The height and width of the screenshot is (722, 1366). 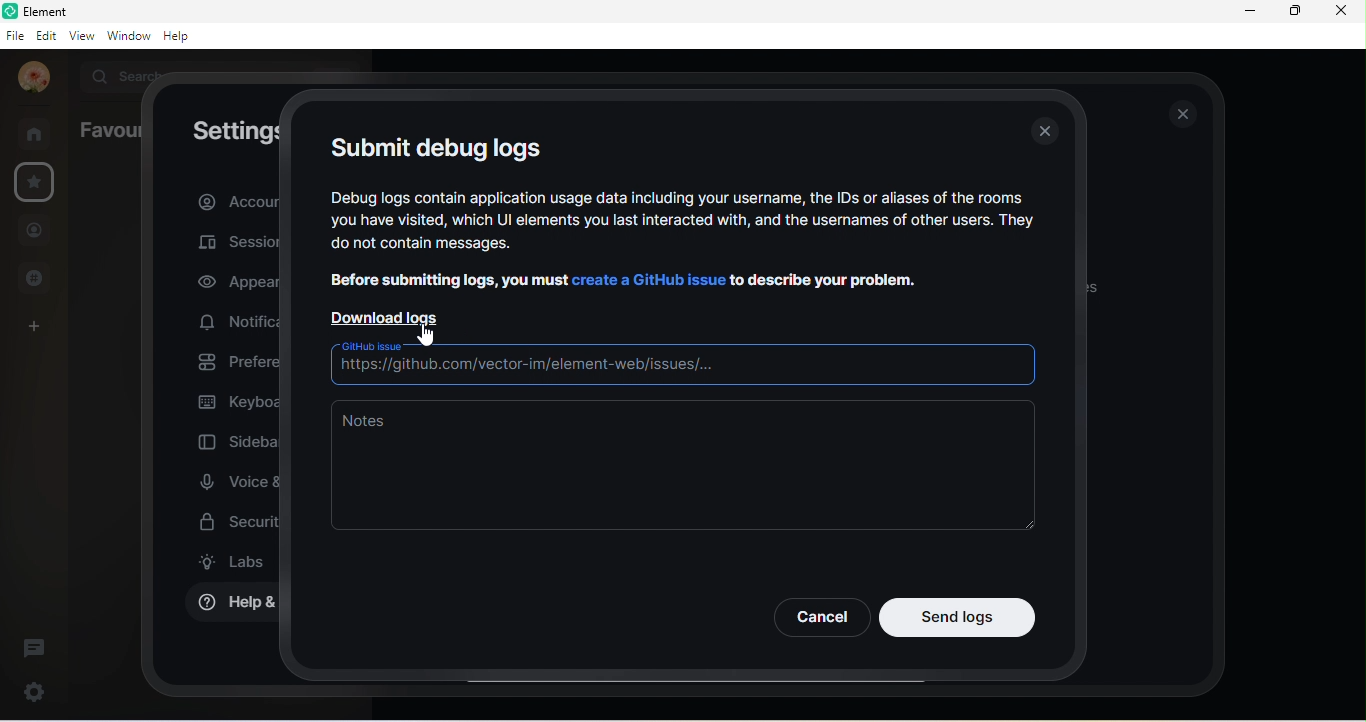 What do you see at coordinates (35, 688) in the screenshot?
I see `quick setting` at bounding box center [35, 688].